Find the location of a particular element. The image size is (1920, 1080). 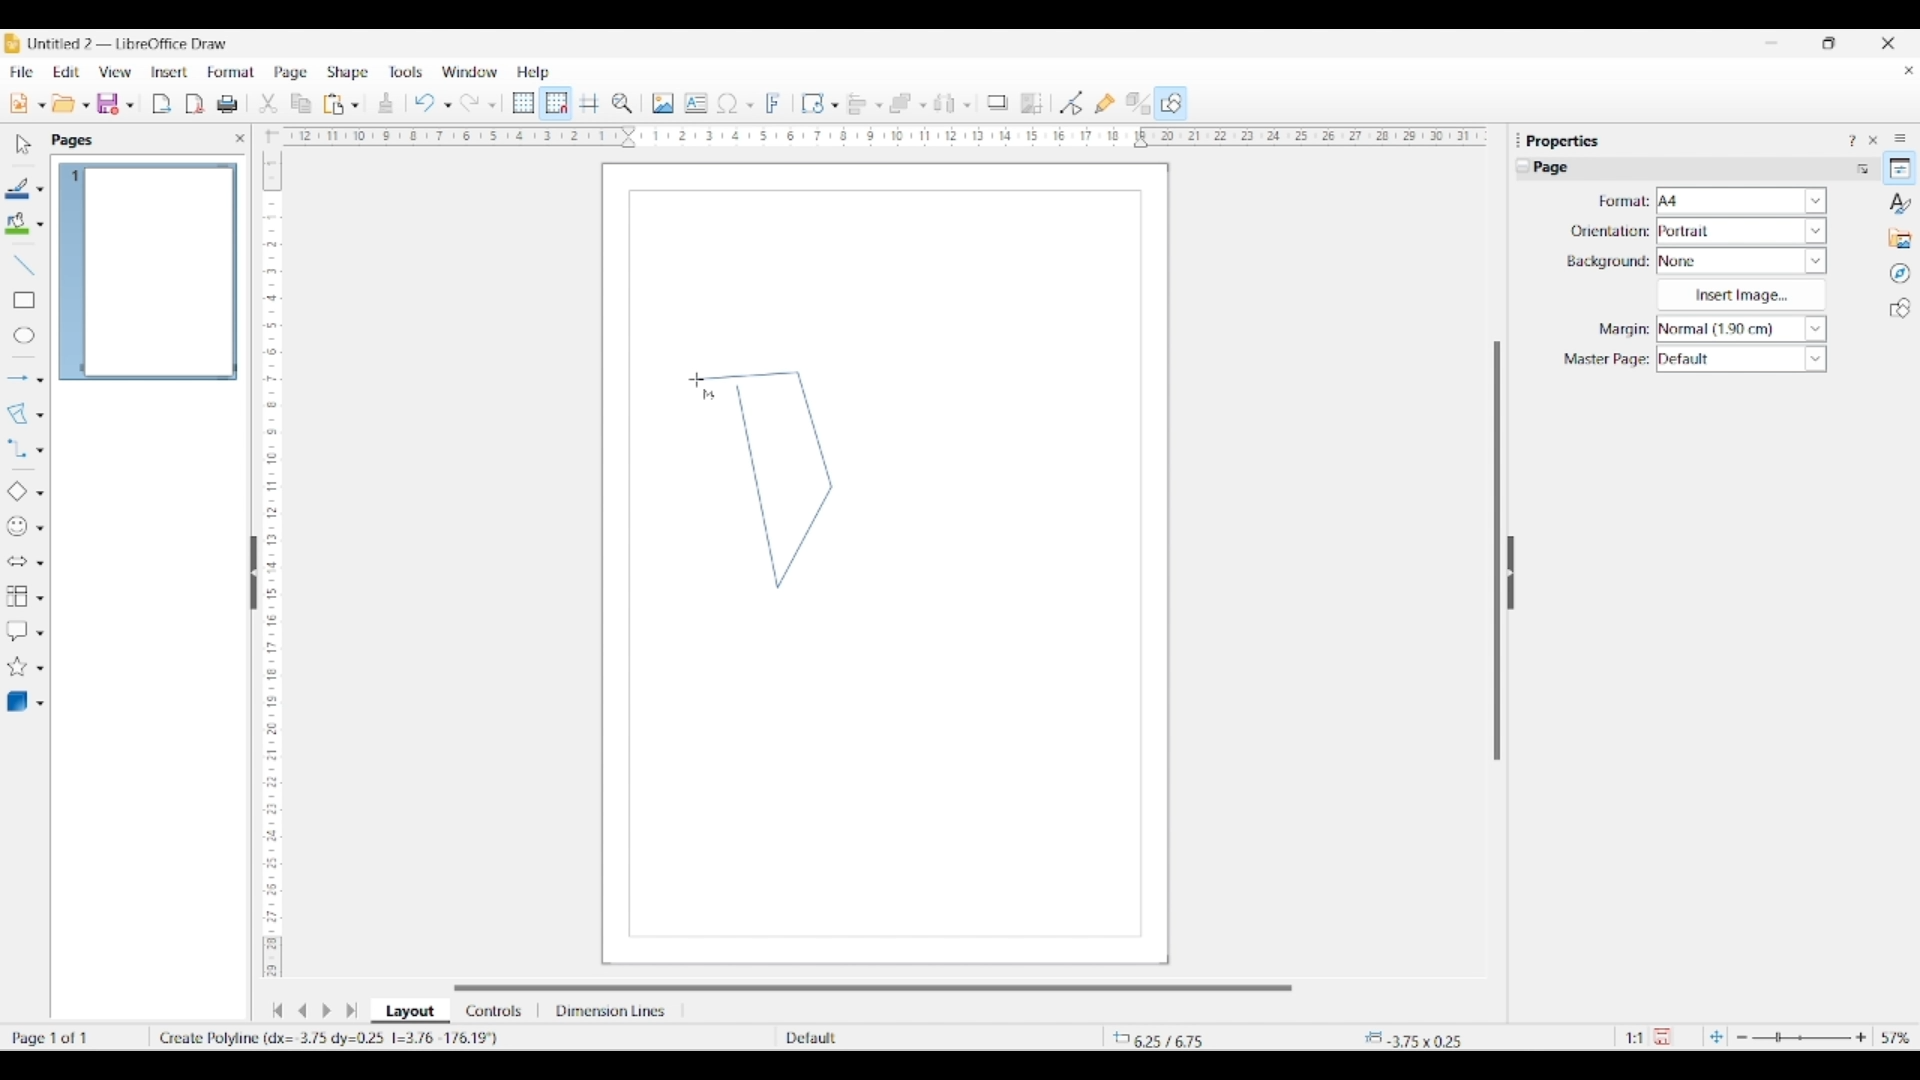

Symbol shape options is located at coordinates (40, 528).